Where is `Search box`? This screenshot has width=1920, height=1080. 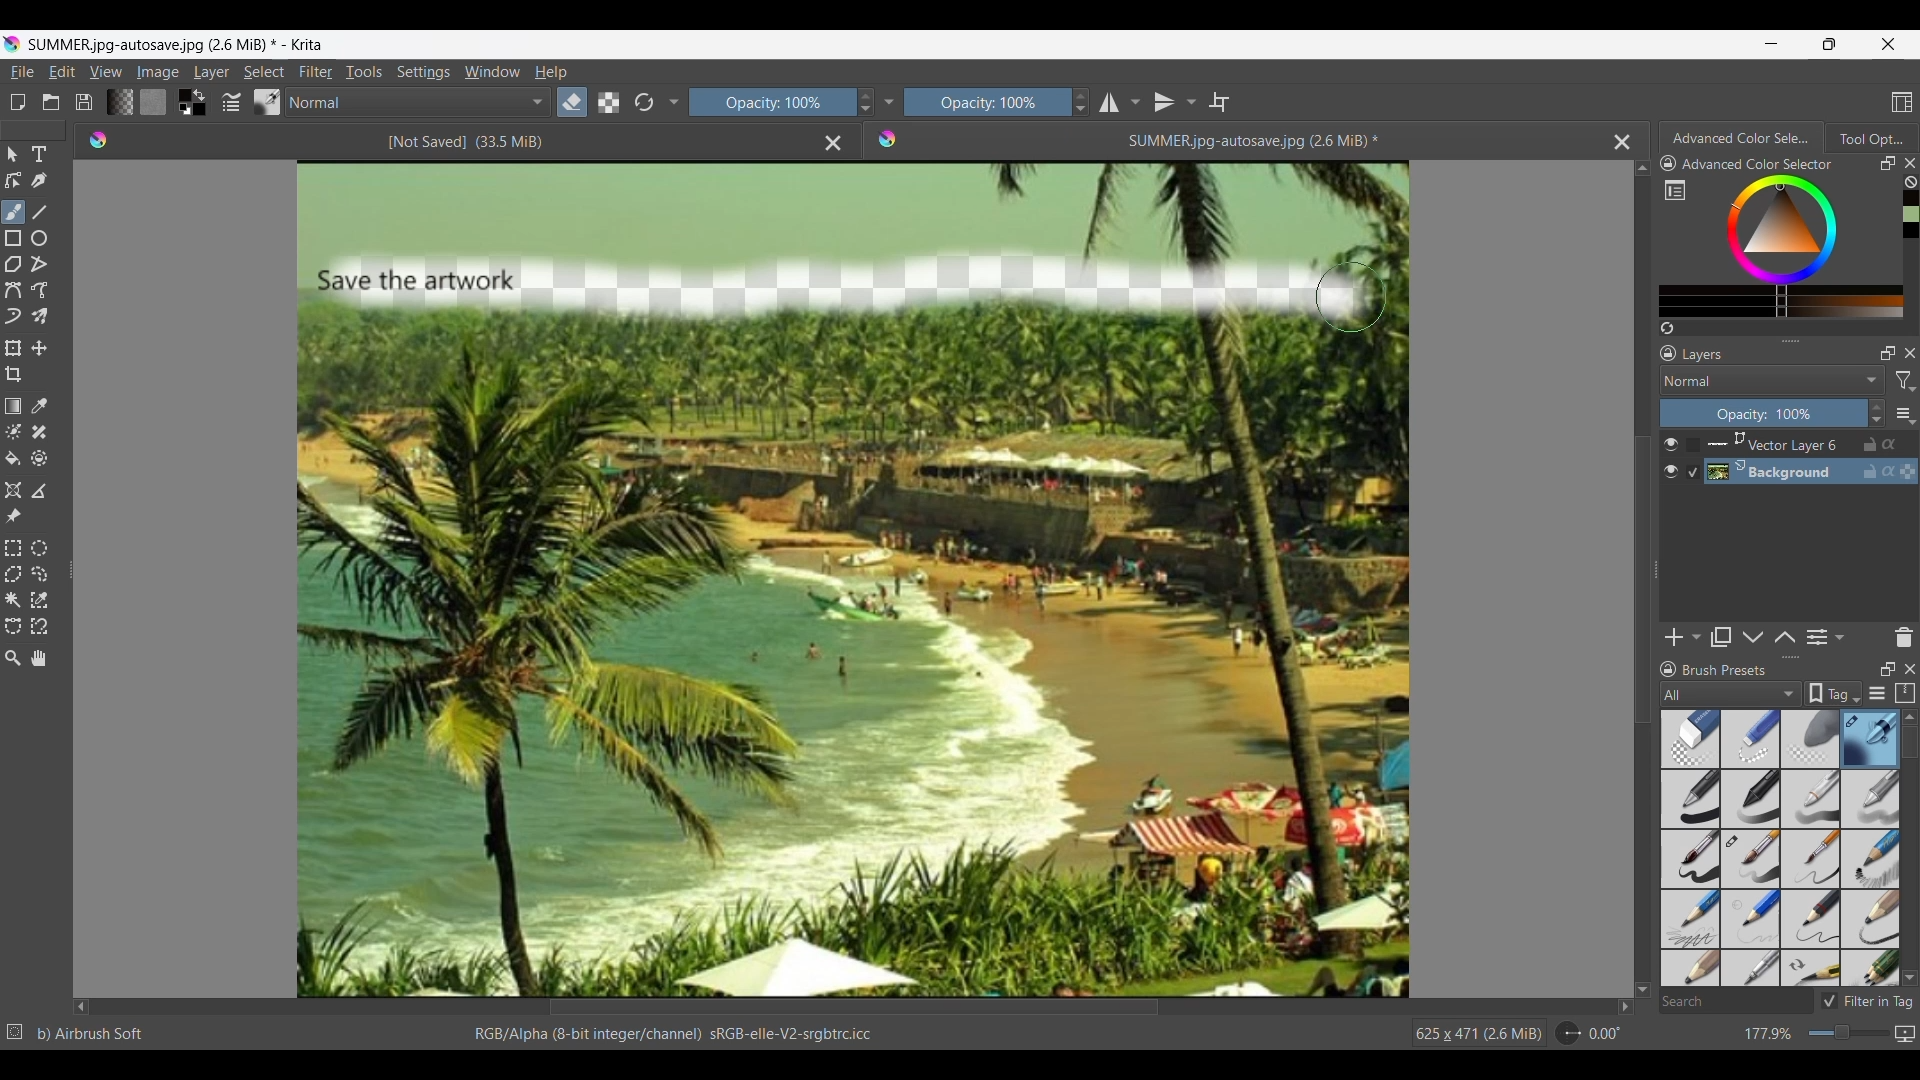 Search box is located at coordinates (1736, 1001).